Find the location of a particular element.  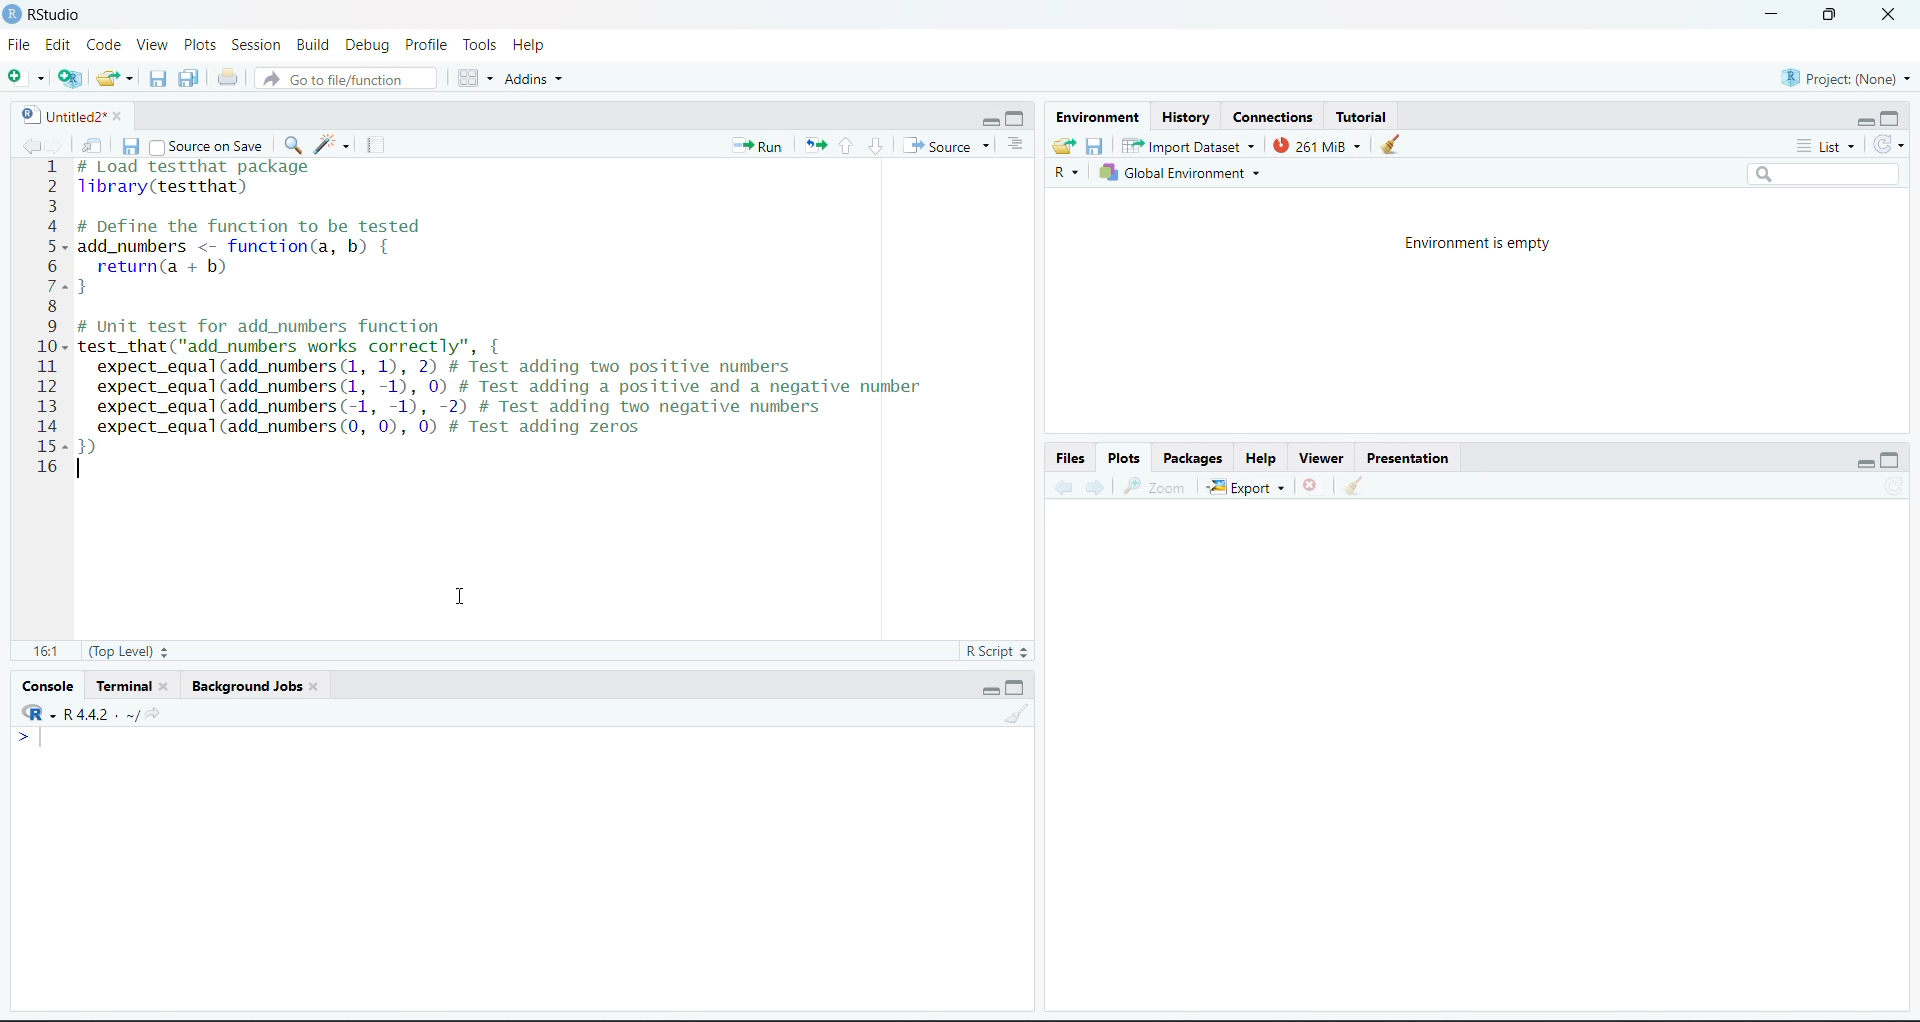

Save all the open documents is located at coordinates (190, 78).